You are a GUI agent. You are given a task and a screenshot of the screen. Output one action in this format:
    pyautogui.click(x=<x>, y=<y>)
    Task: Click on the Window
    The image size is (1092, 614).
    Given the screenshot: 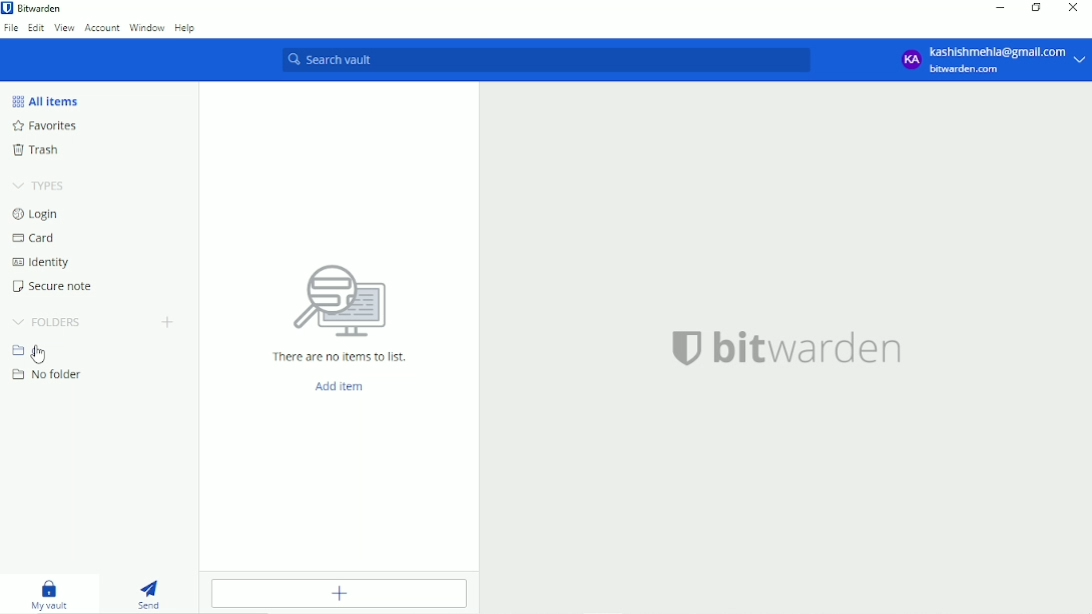 What is the action you would take?
    pyautogui.click(x=147, y=28)
    